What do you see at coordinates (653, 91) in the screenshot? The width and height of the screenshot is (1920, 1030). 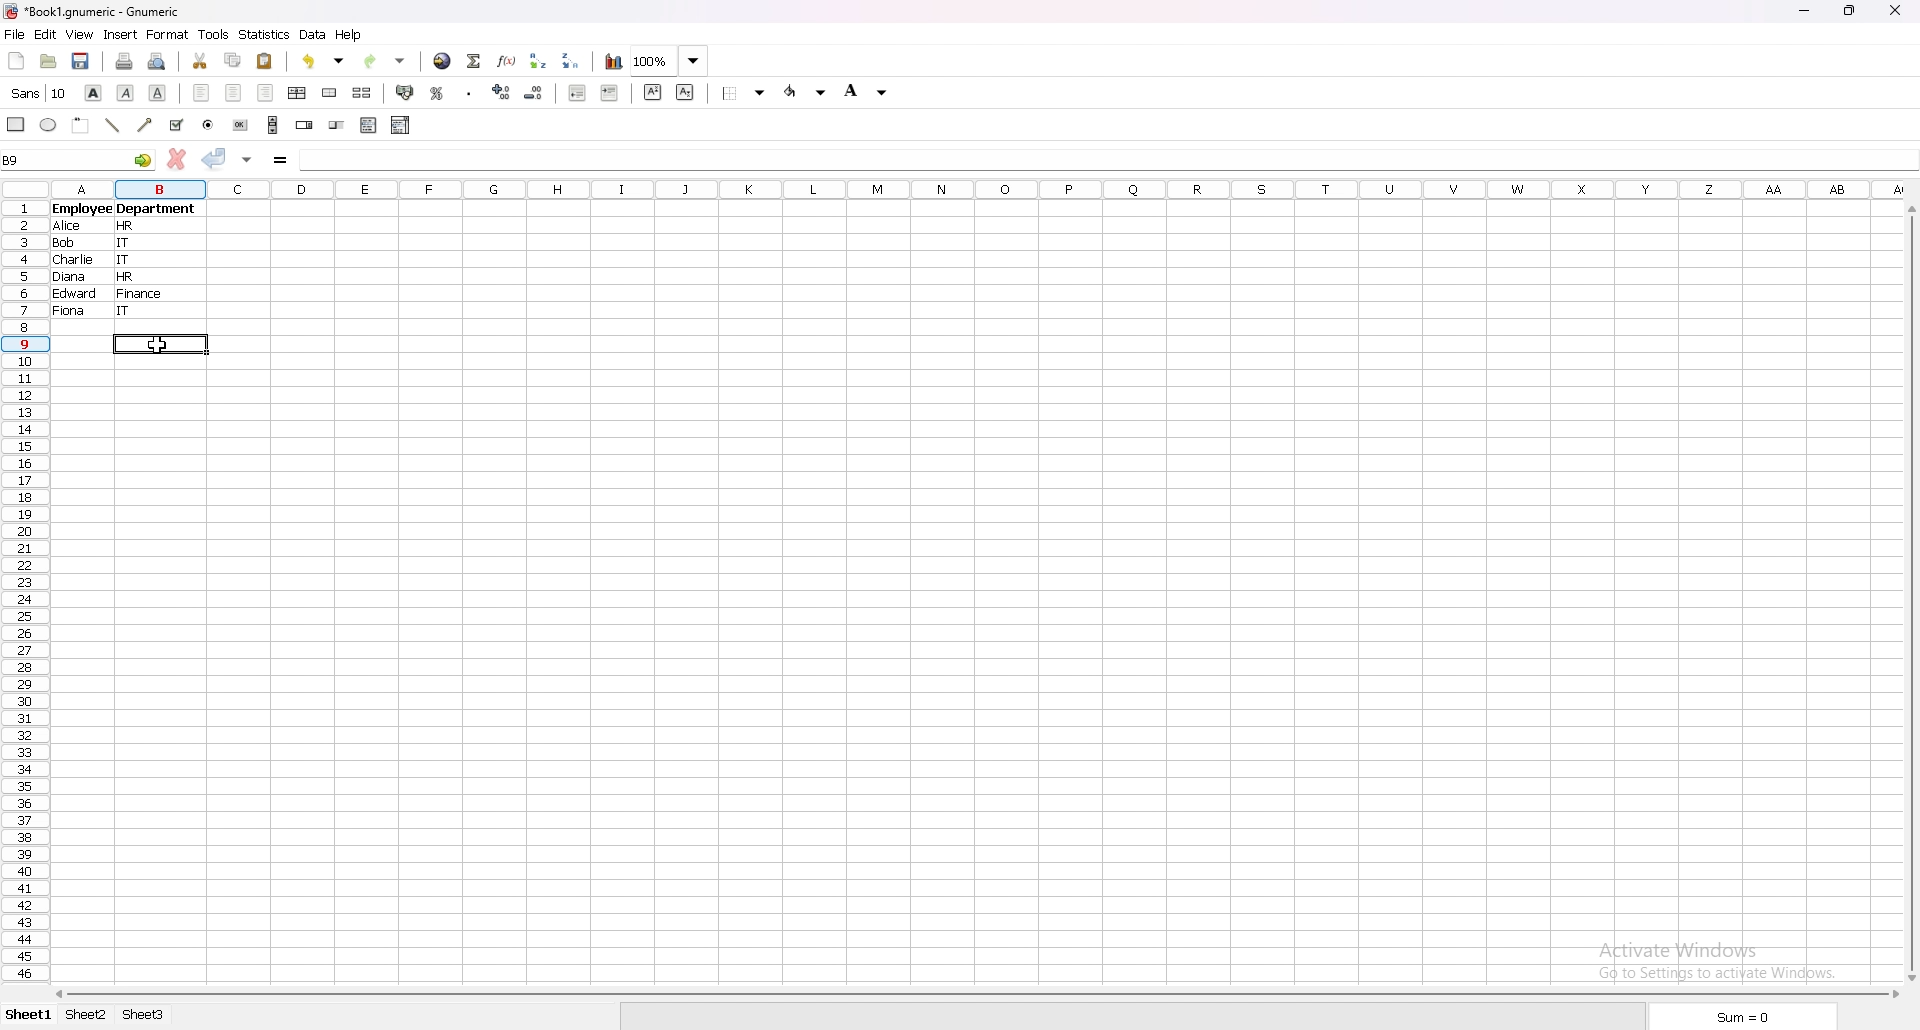 I see `superscript` at bounding box center [653, 91].